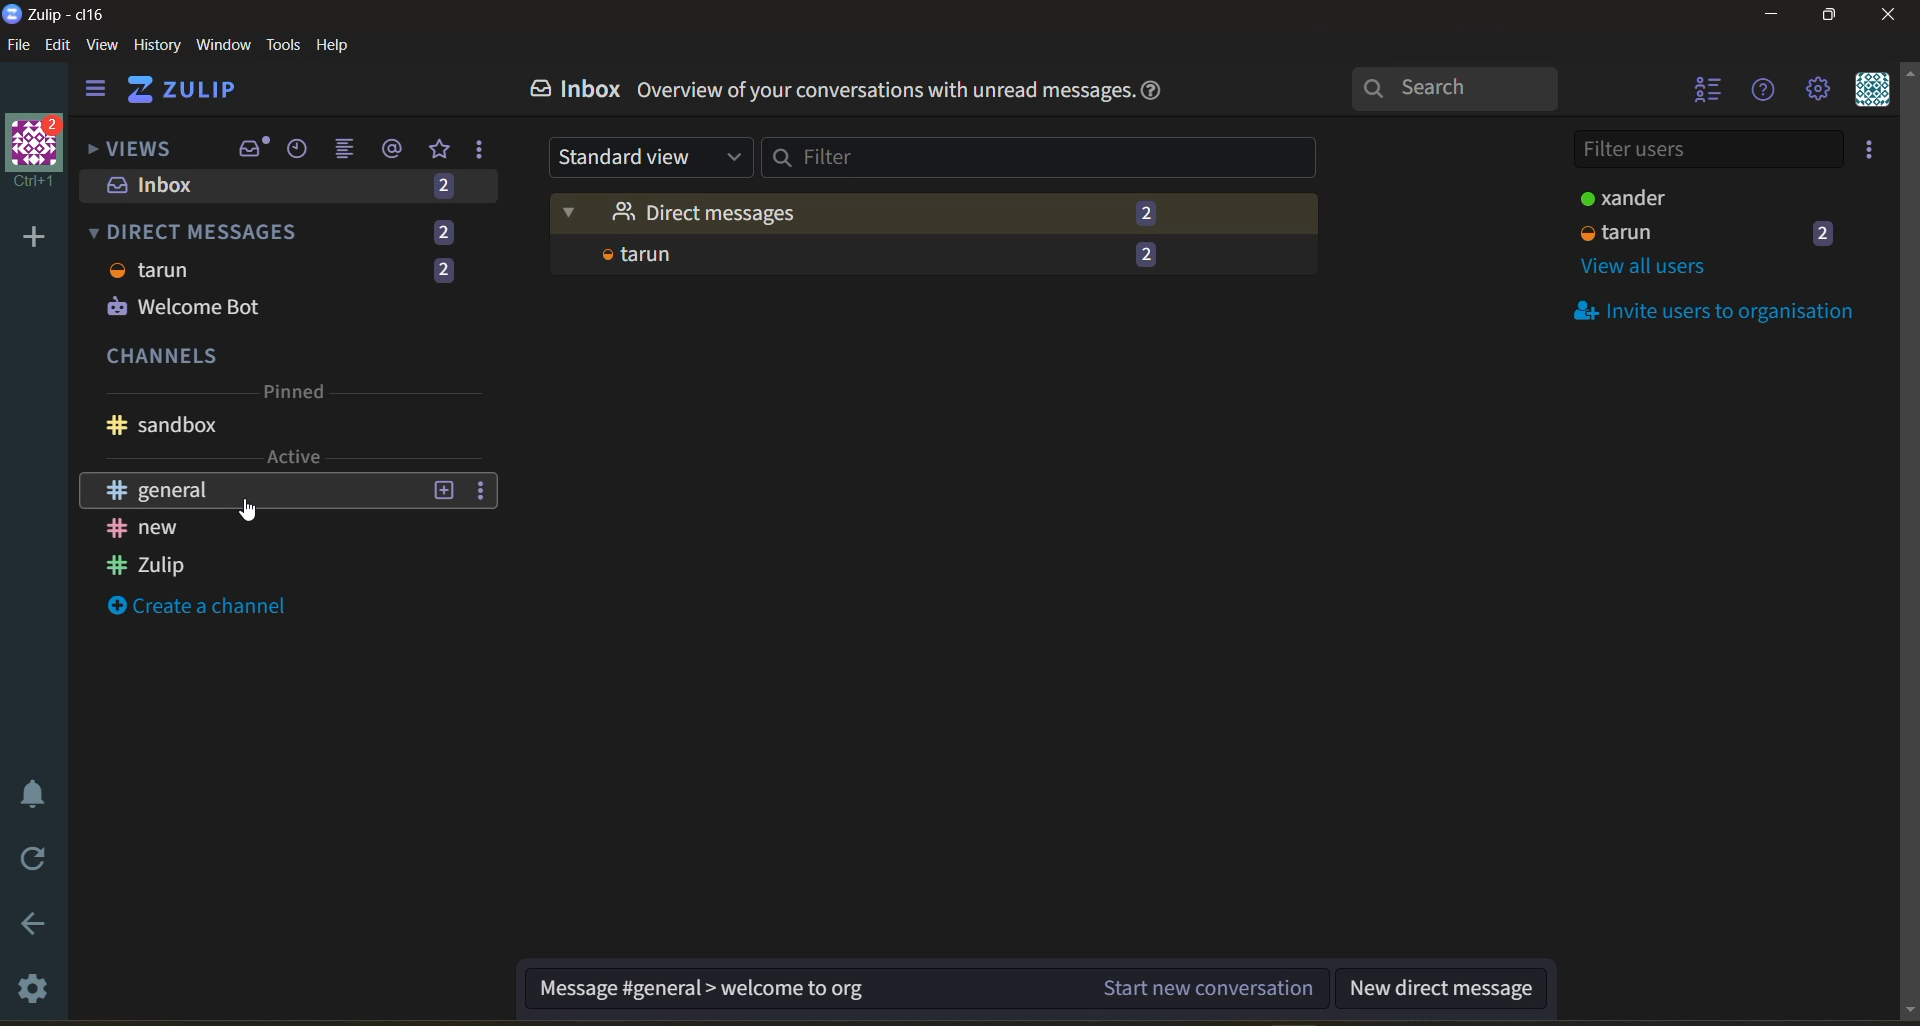 Image resolution: width=1920 pixels, height=1026 pixels. Describe the element at coordinates (442, 492) in the screenshot. I see `new topic` at that location.